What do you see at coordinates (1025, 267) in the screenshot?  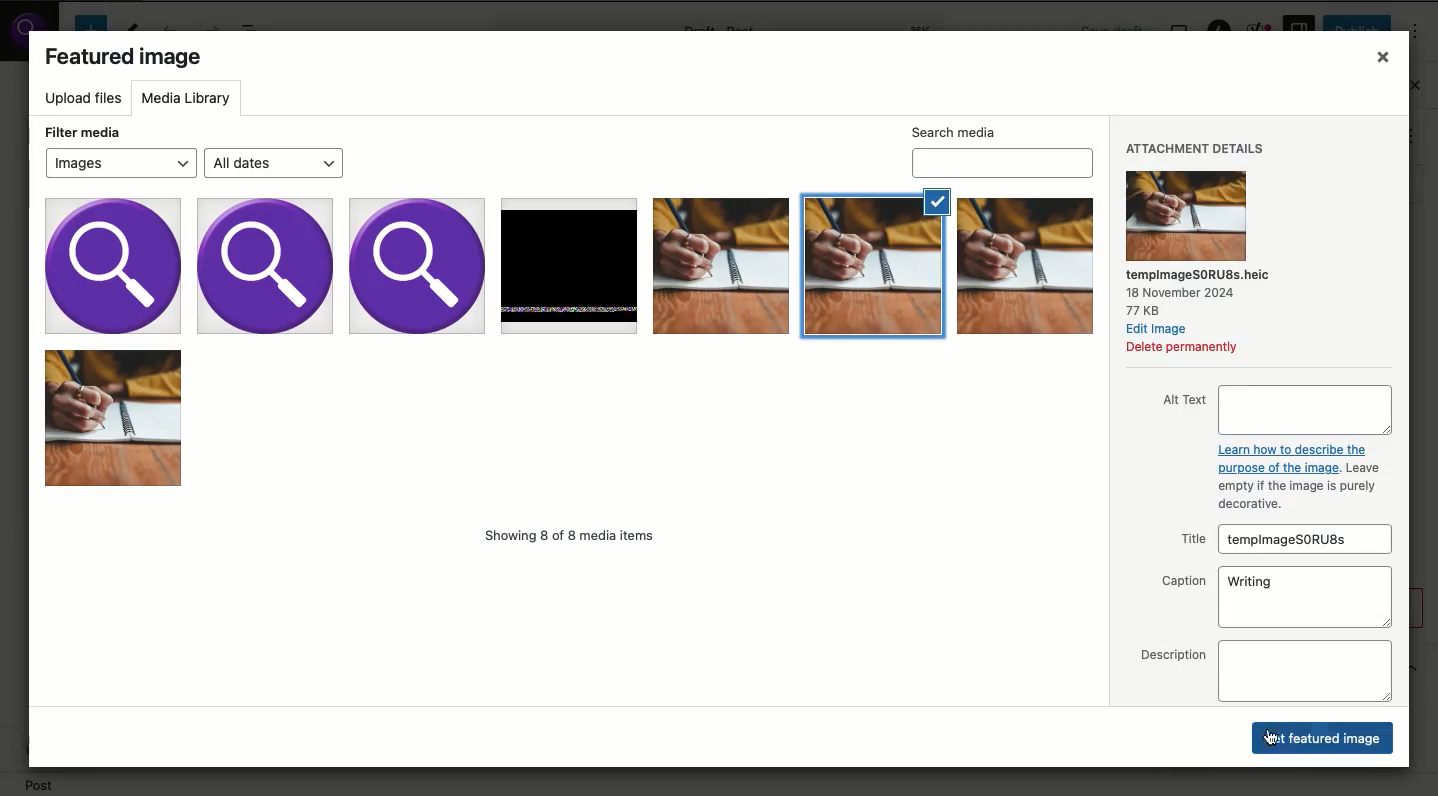 I see `Image` at bounding box center [1025, 267].